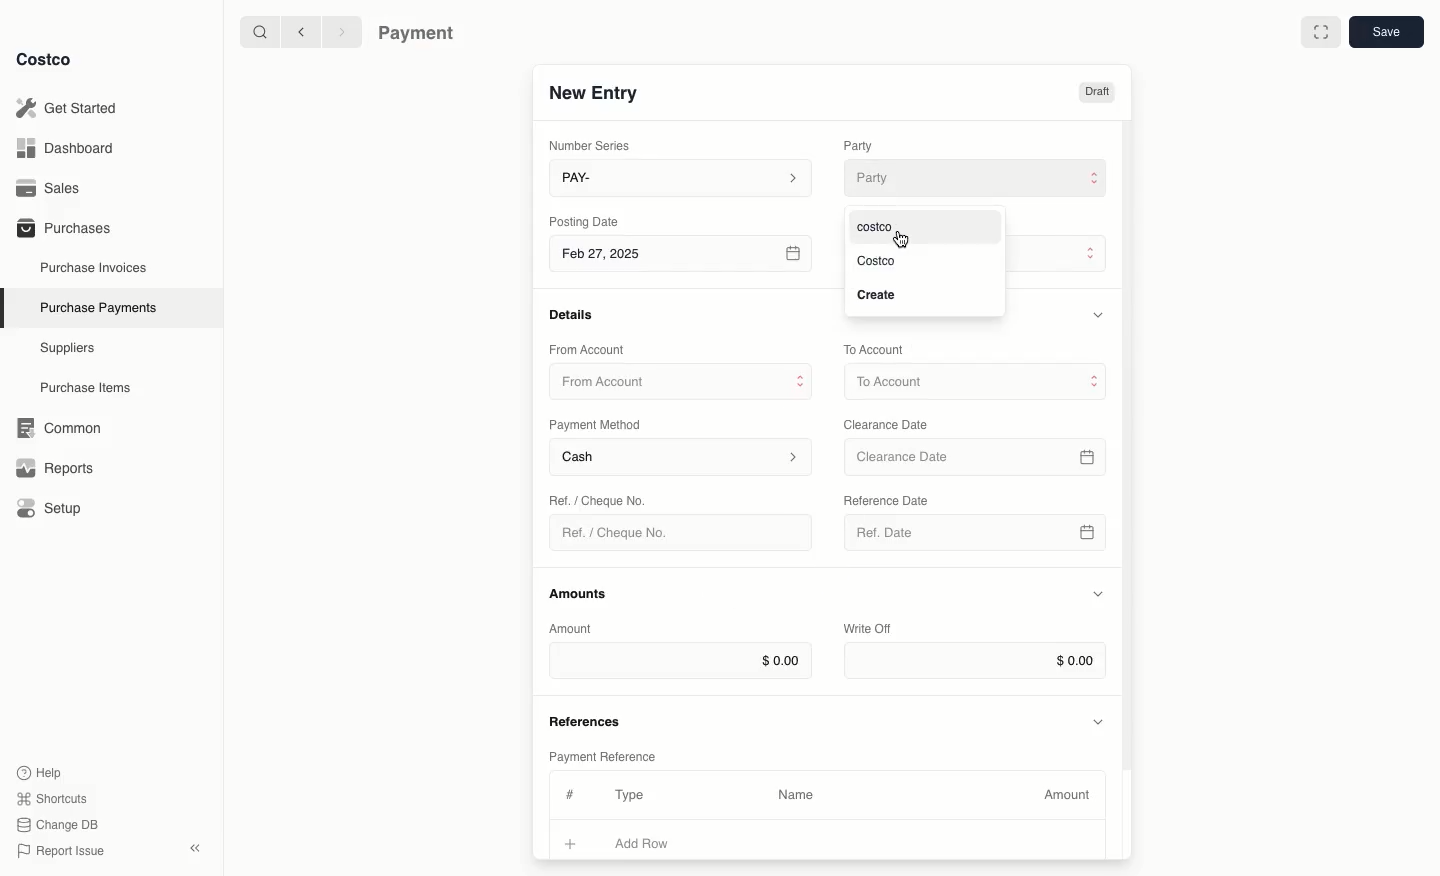 The width and height of the screenshot is (1440, 876). I want to click on $0.00, so click(975, 661).